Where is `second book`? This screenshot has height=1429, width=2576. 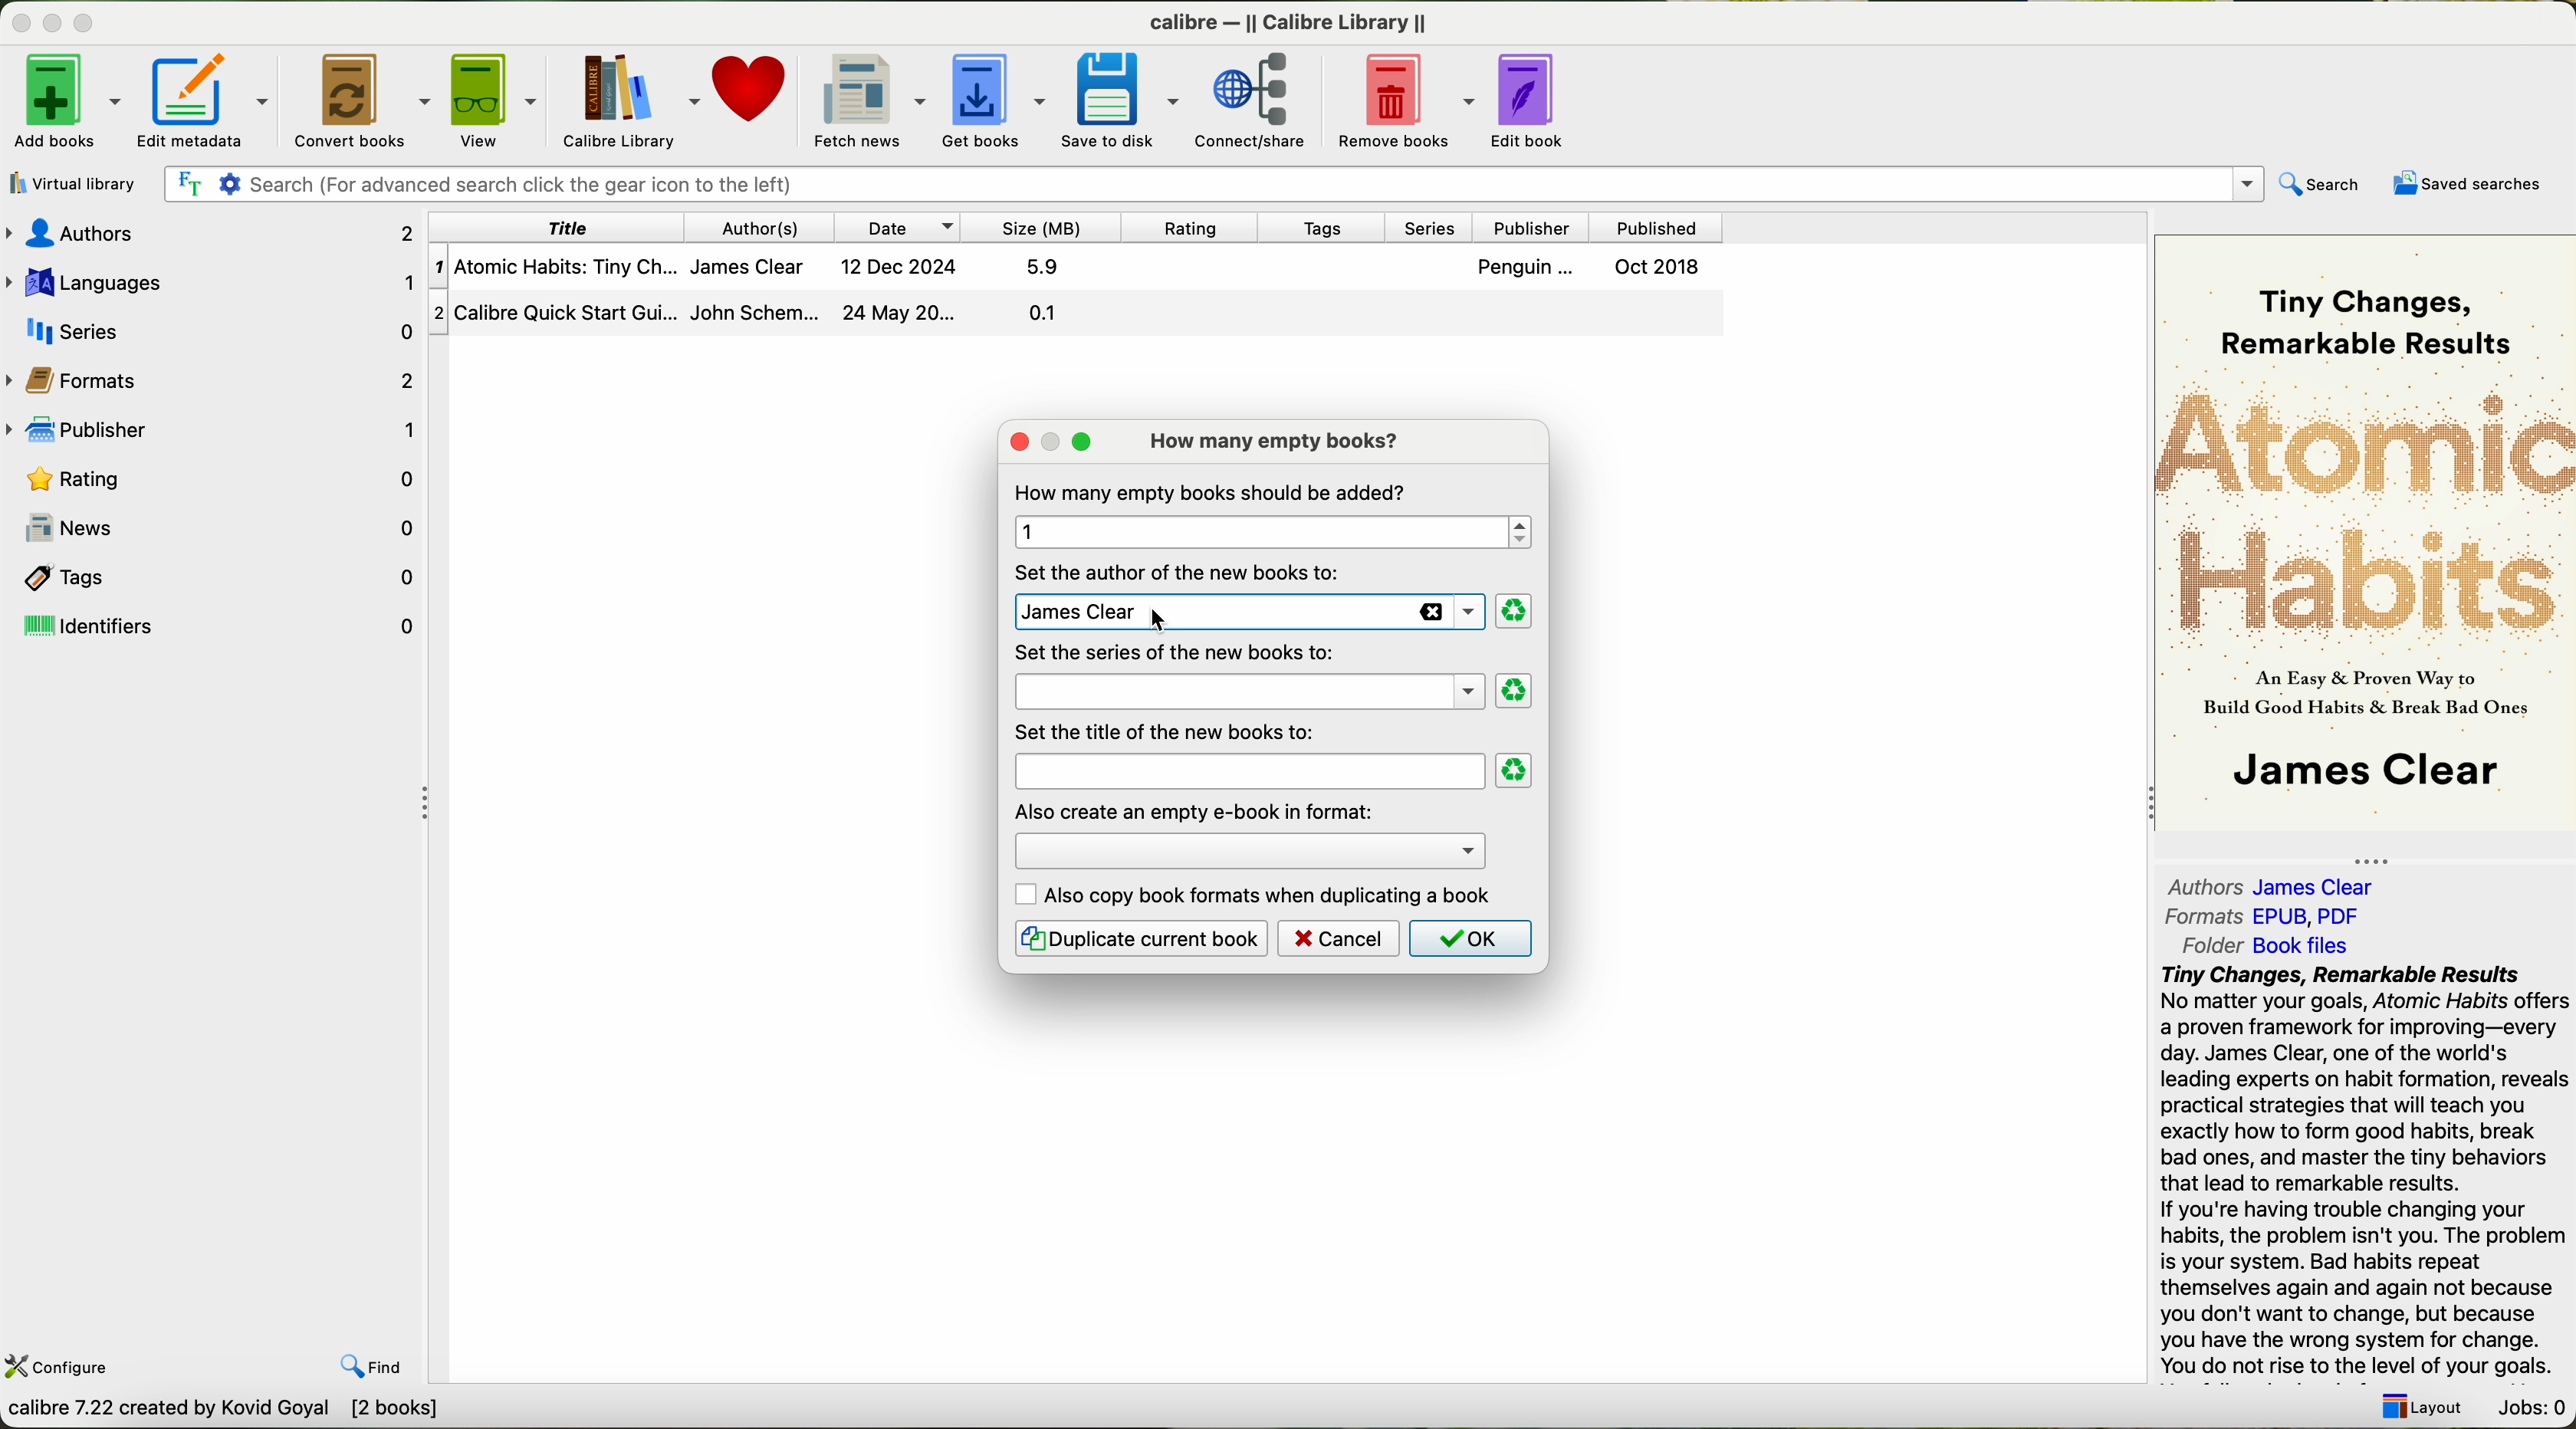
second book is located at coordinates (1077, 315).